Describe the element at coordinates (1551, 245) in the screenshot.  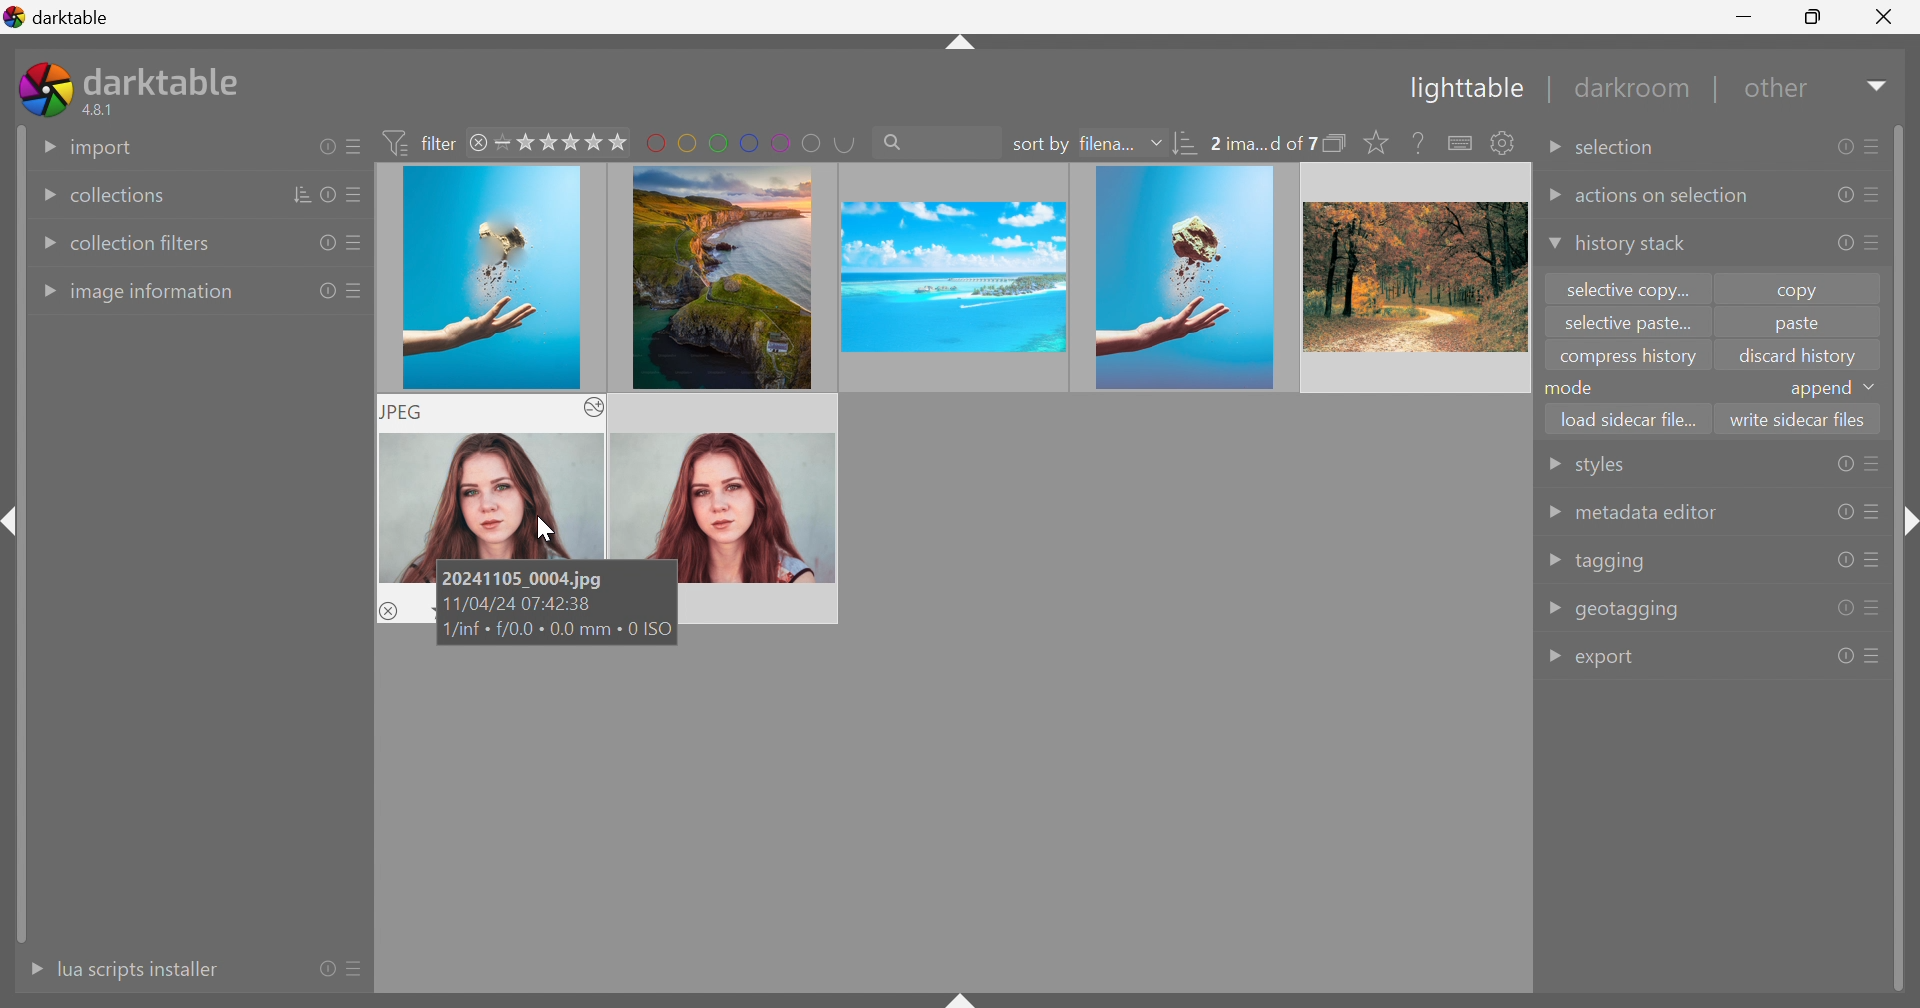
I see `Drop Down` at that location.